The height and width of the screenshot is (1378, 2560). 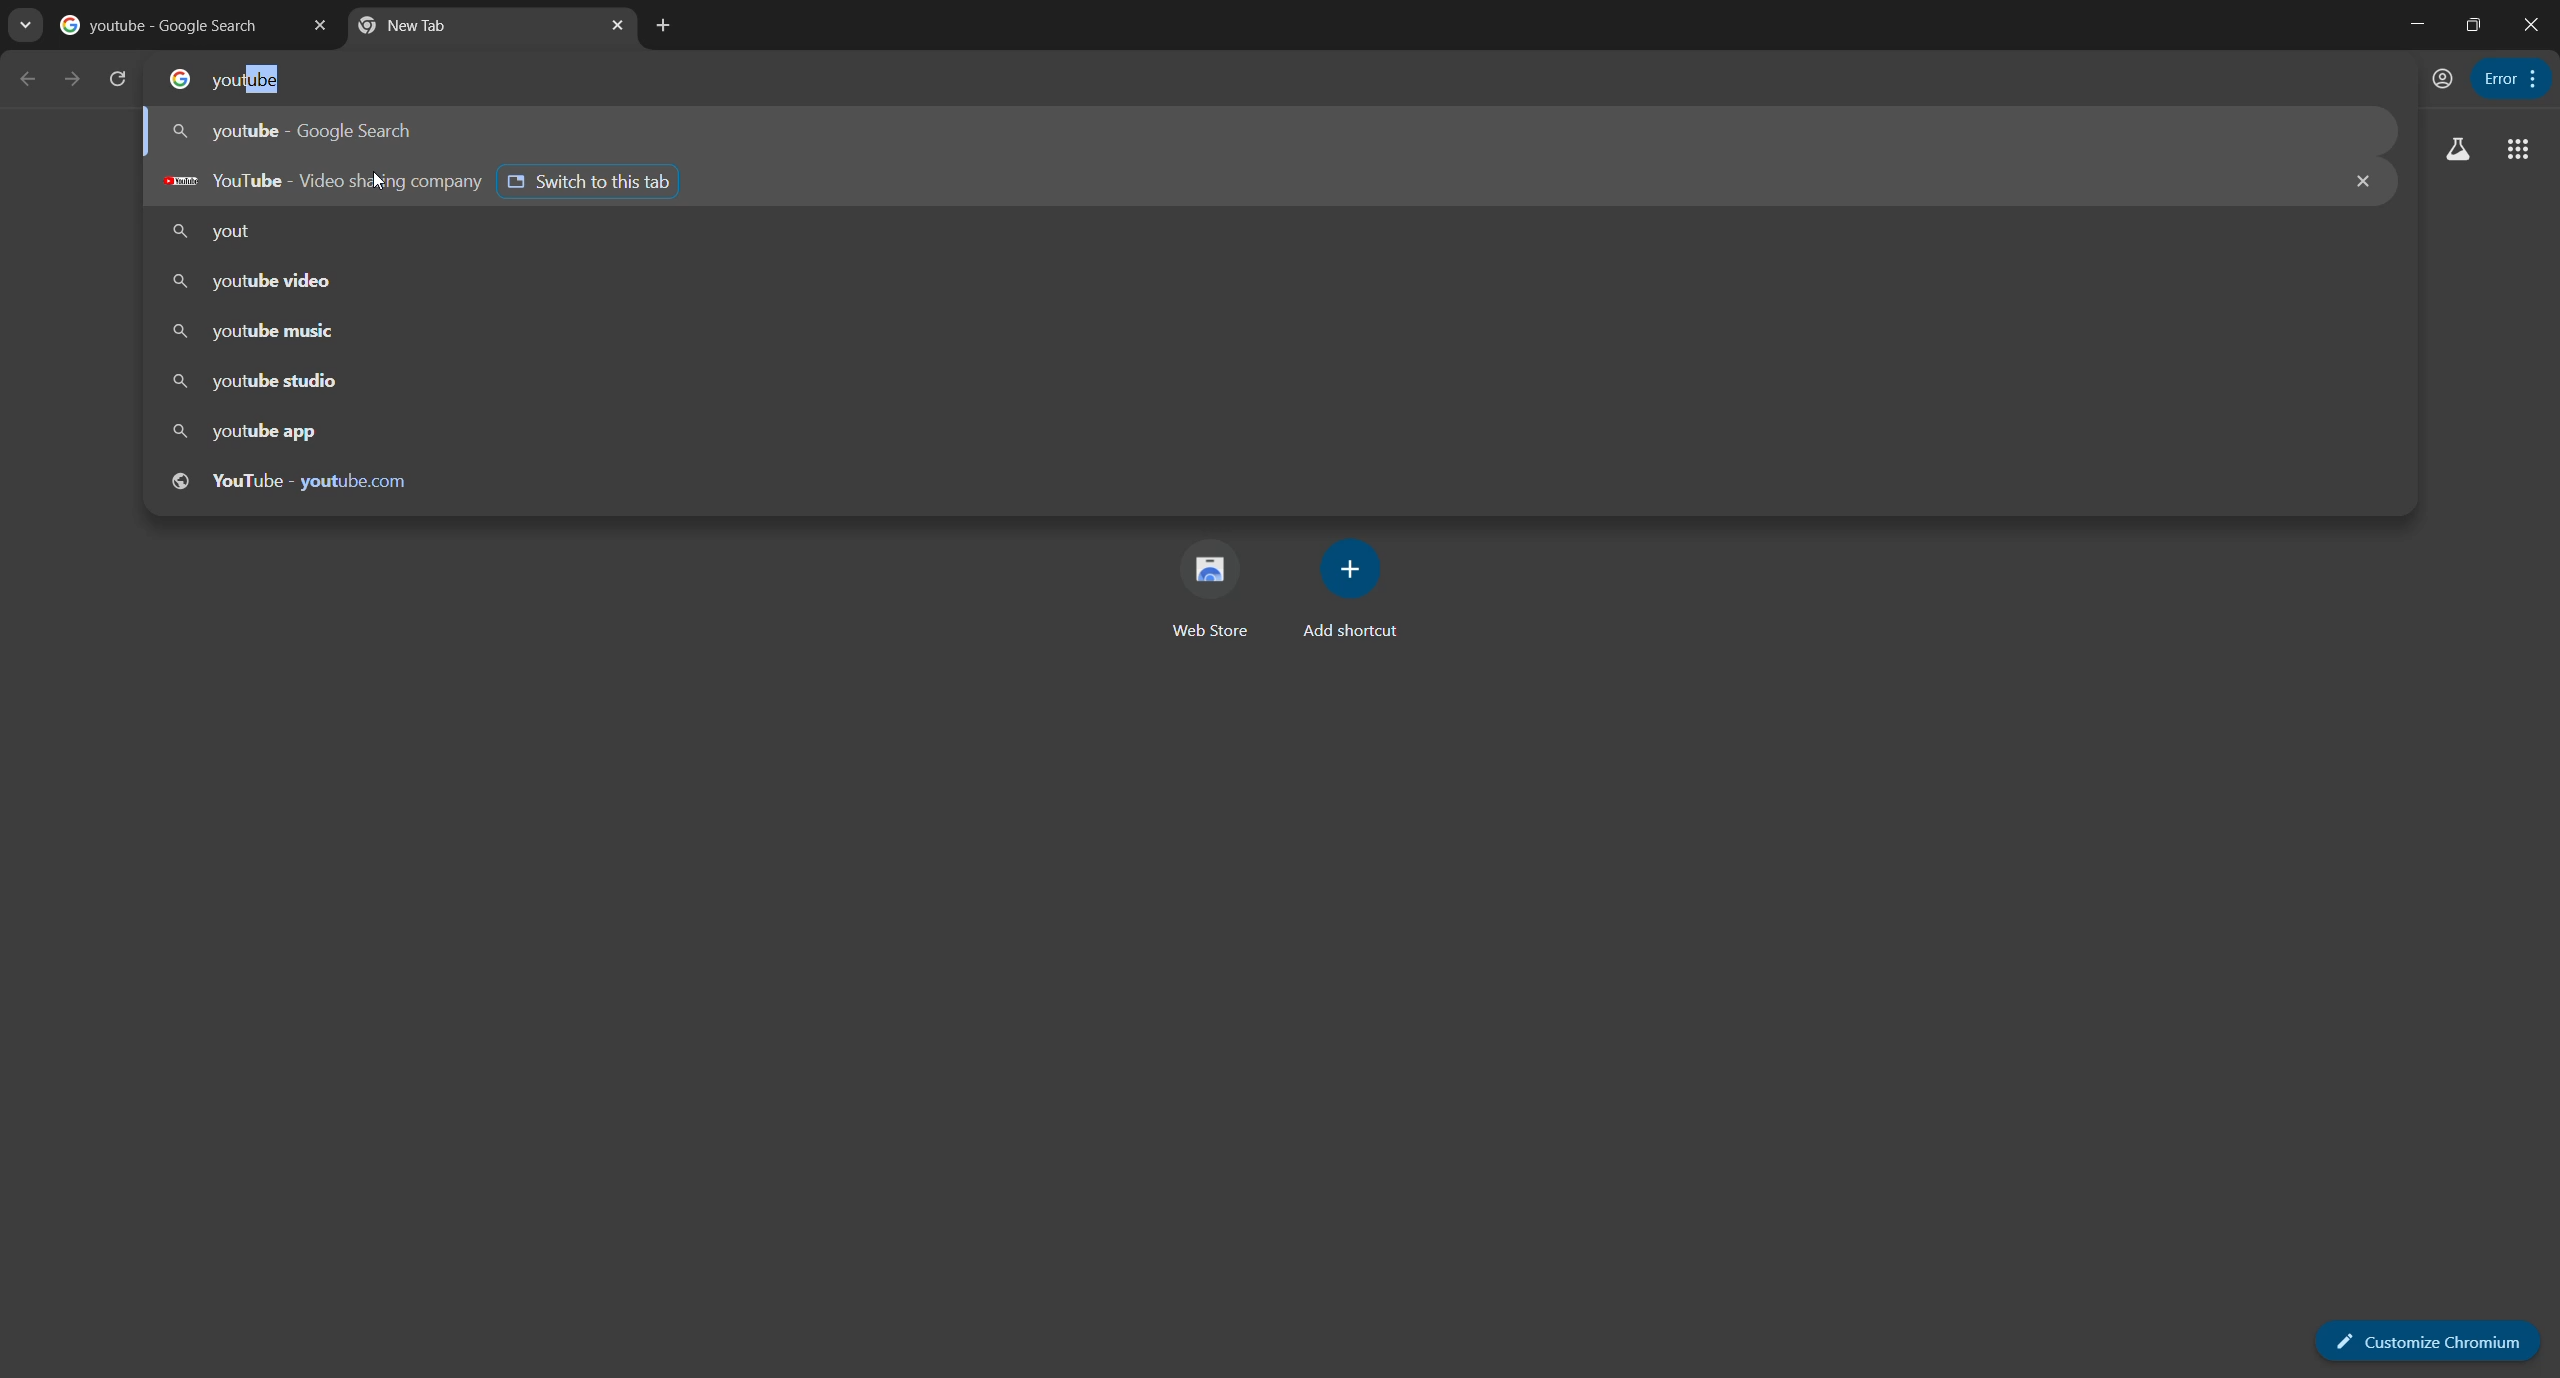 I want to click on youtube video, so click(x=254, y=283).